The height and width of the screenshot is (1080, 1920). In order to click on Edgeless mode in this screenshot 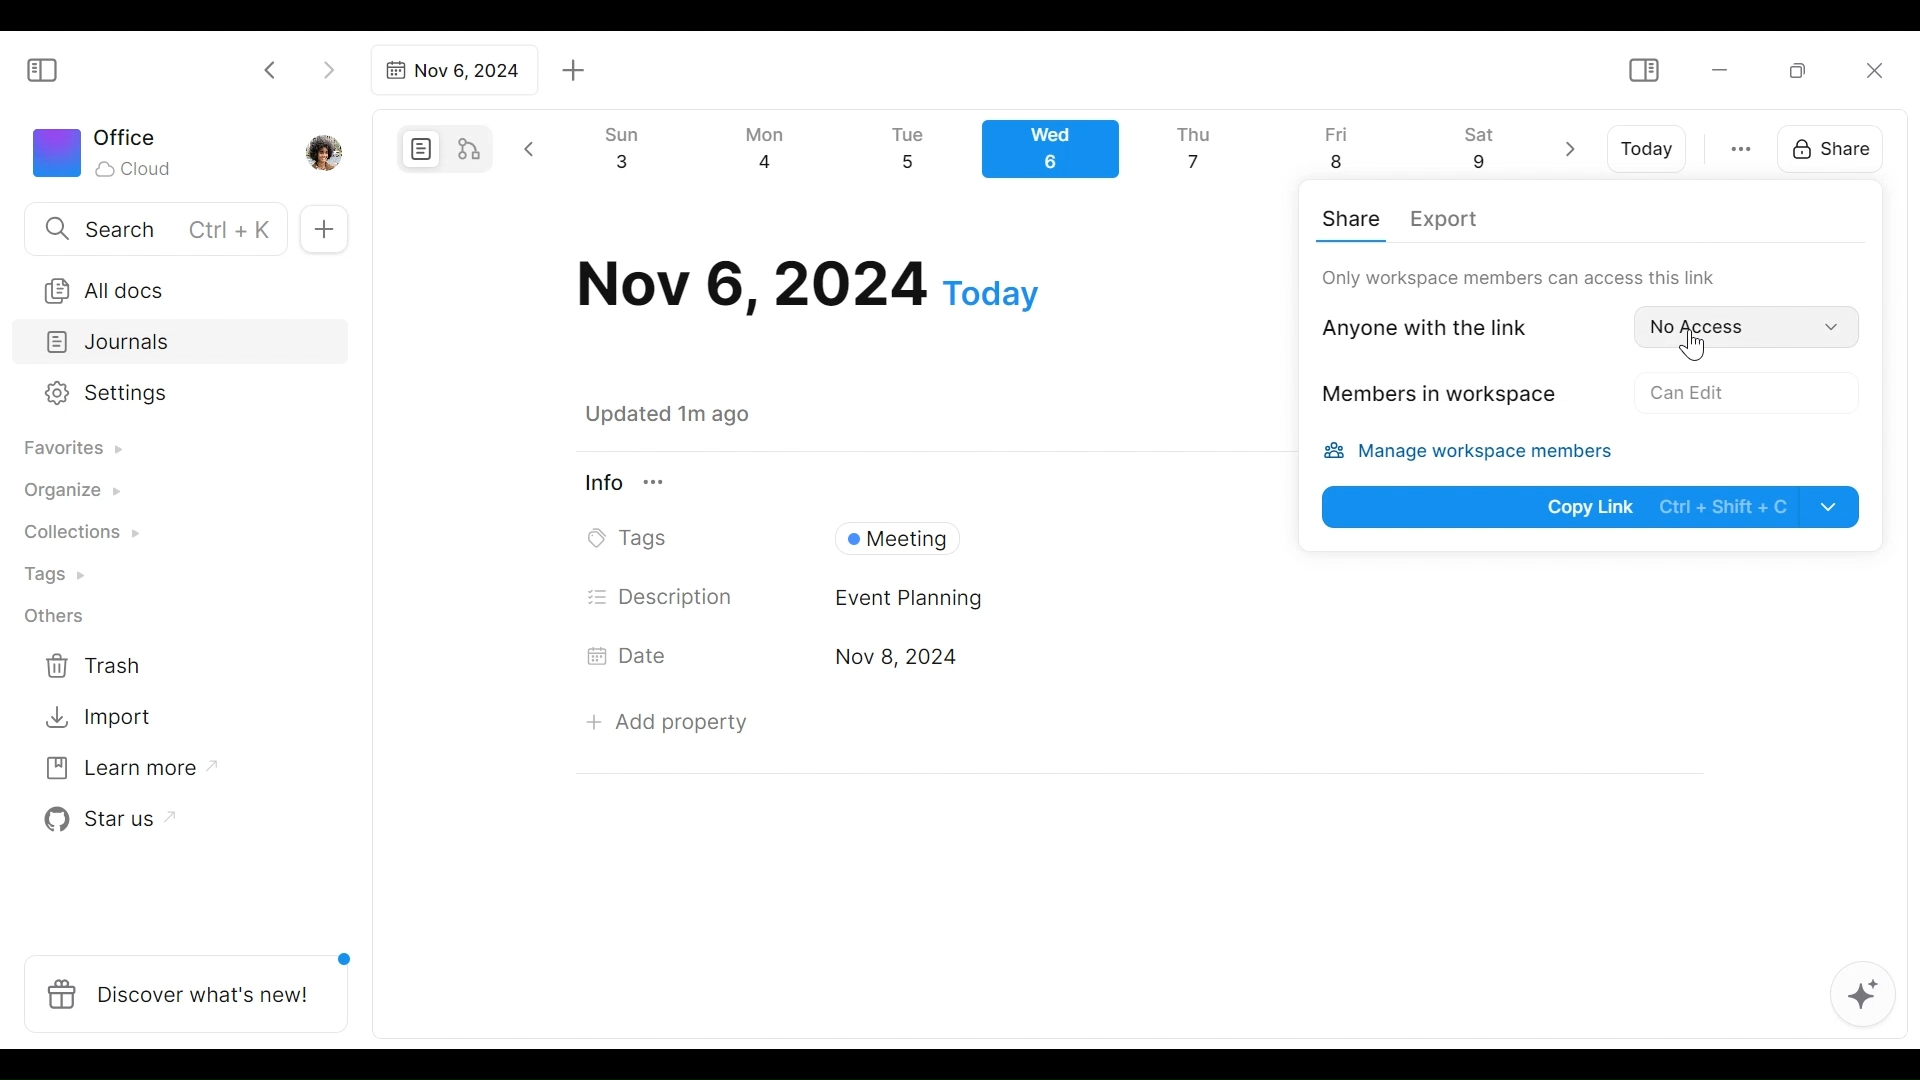, I will do `click(471, 148)`.